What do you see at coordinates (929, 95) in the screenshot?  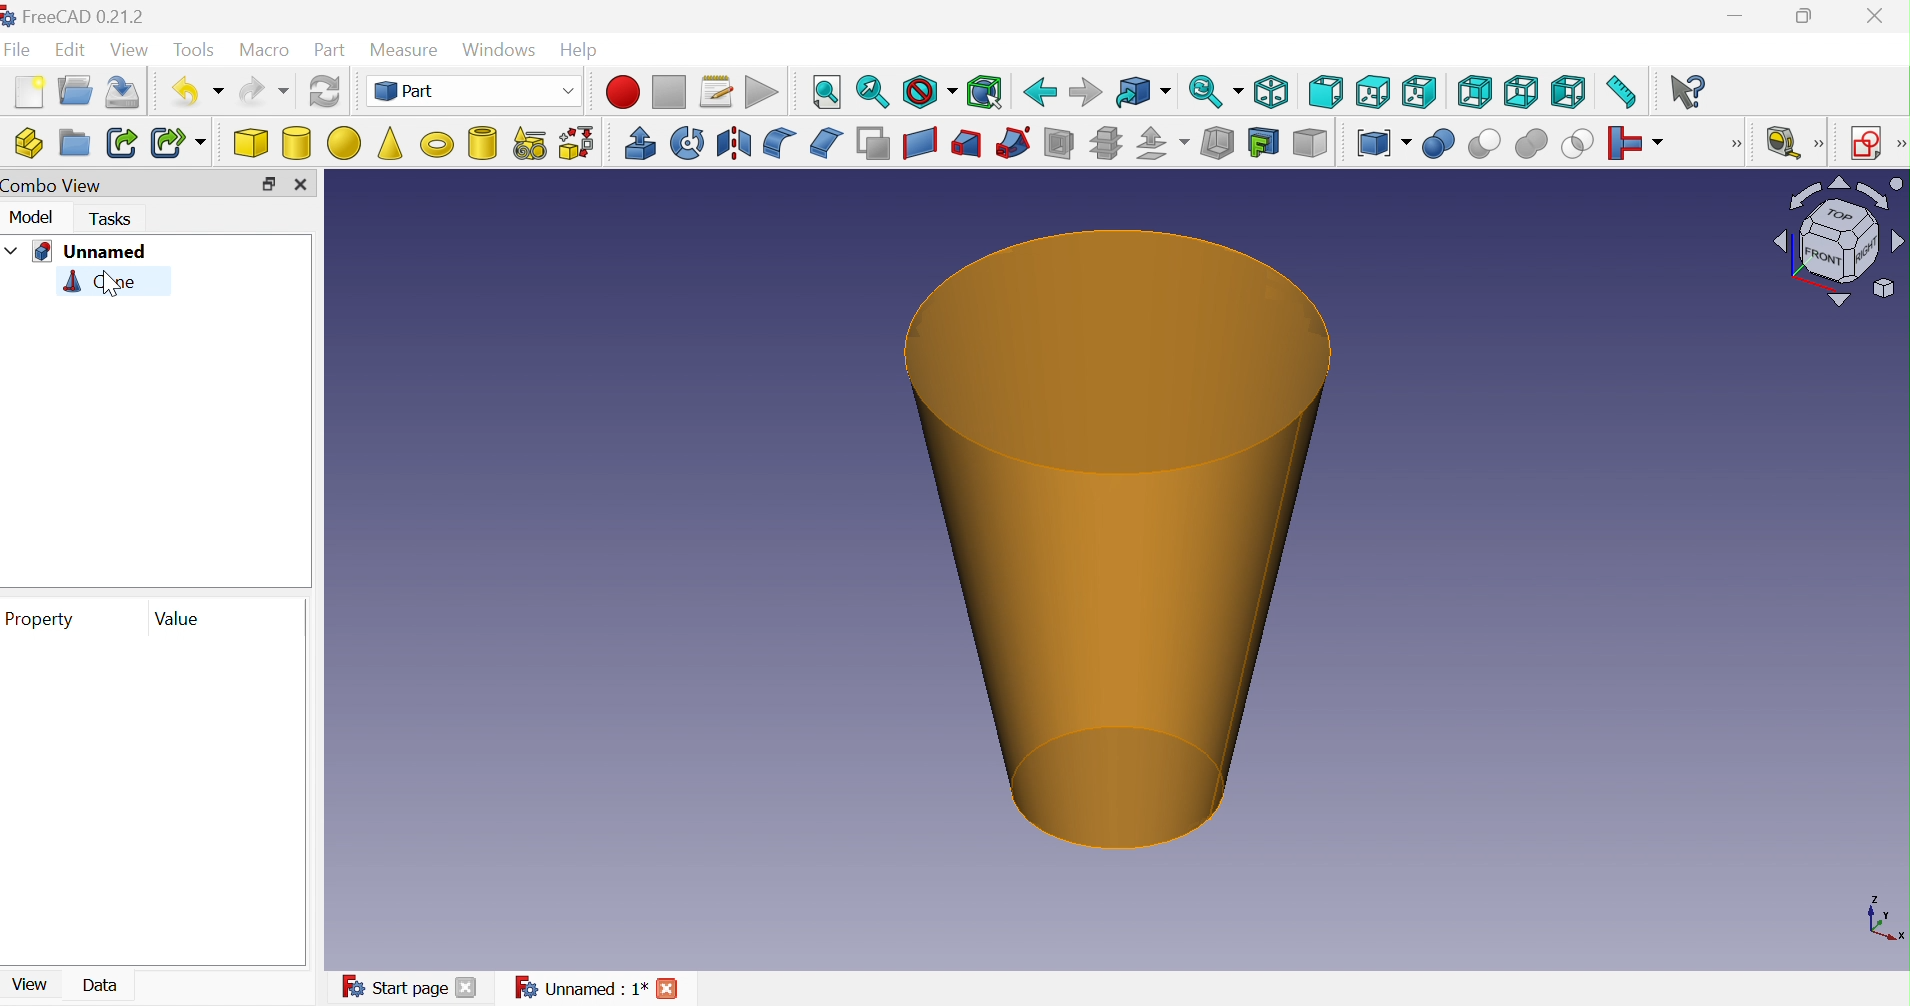 I see `Draw style` at bounding box center [929, 95].